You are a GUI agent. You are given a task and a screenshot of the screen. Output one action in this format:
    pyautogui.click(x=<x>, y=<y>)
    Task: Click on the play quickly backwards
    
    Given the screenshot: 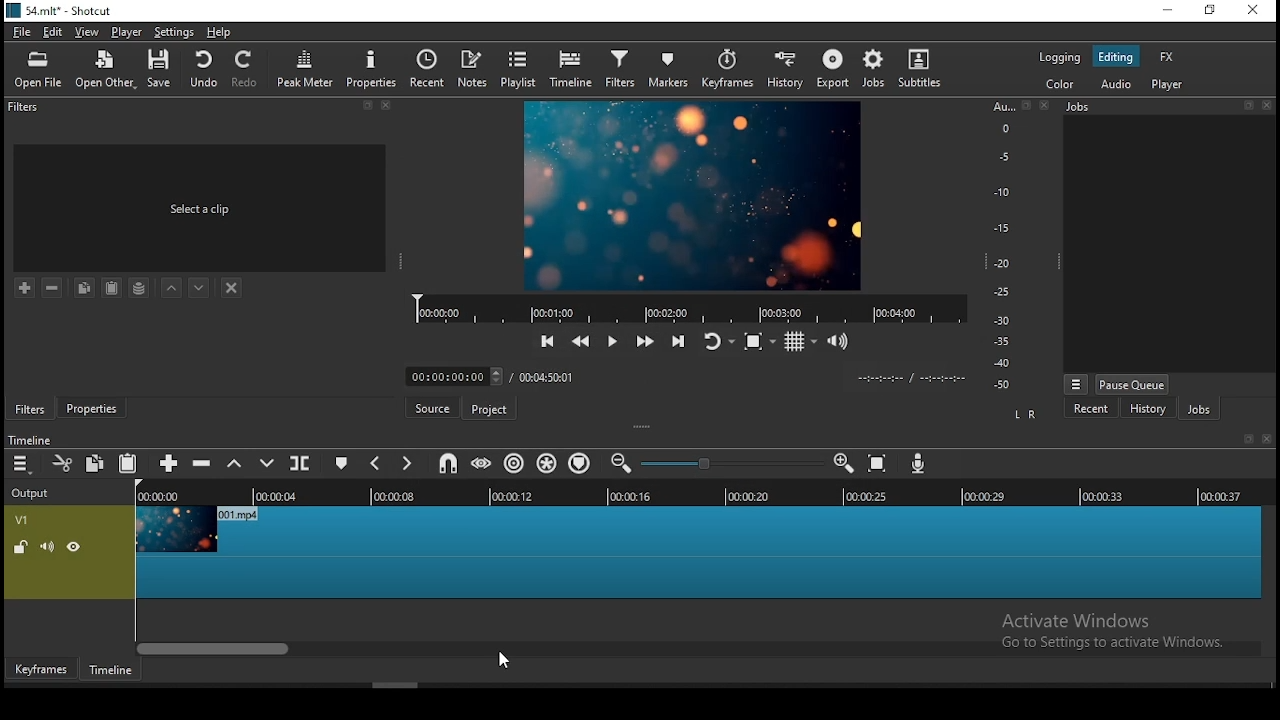 What is the action you would take?
    pyautogui.click(x=582, y=343)
    